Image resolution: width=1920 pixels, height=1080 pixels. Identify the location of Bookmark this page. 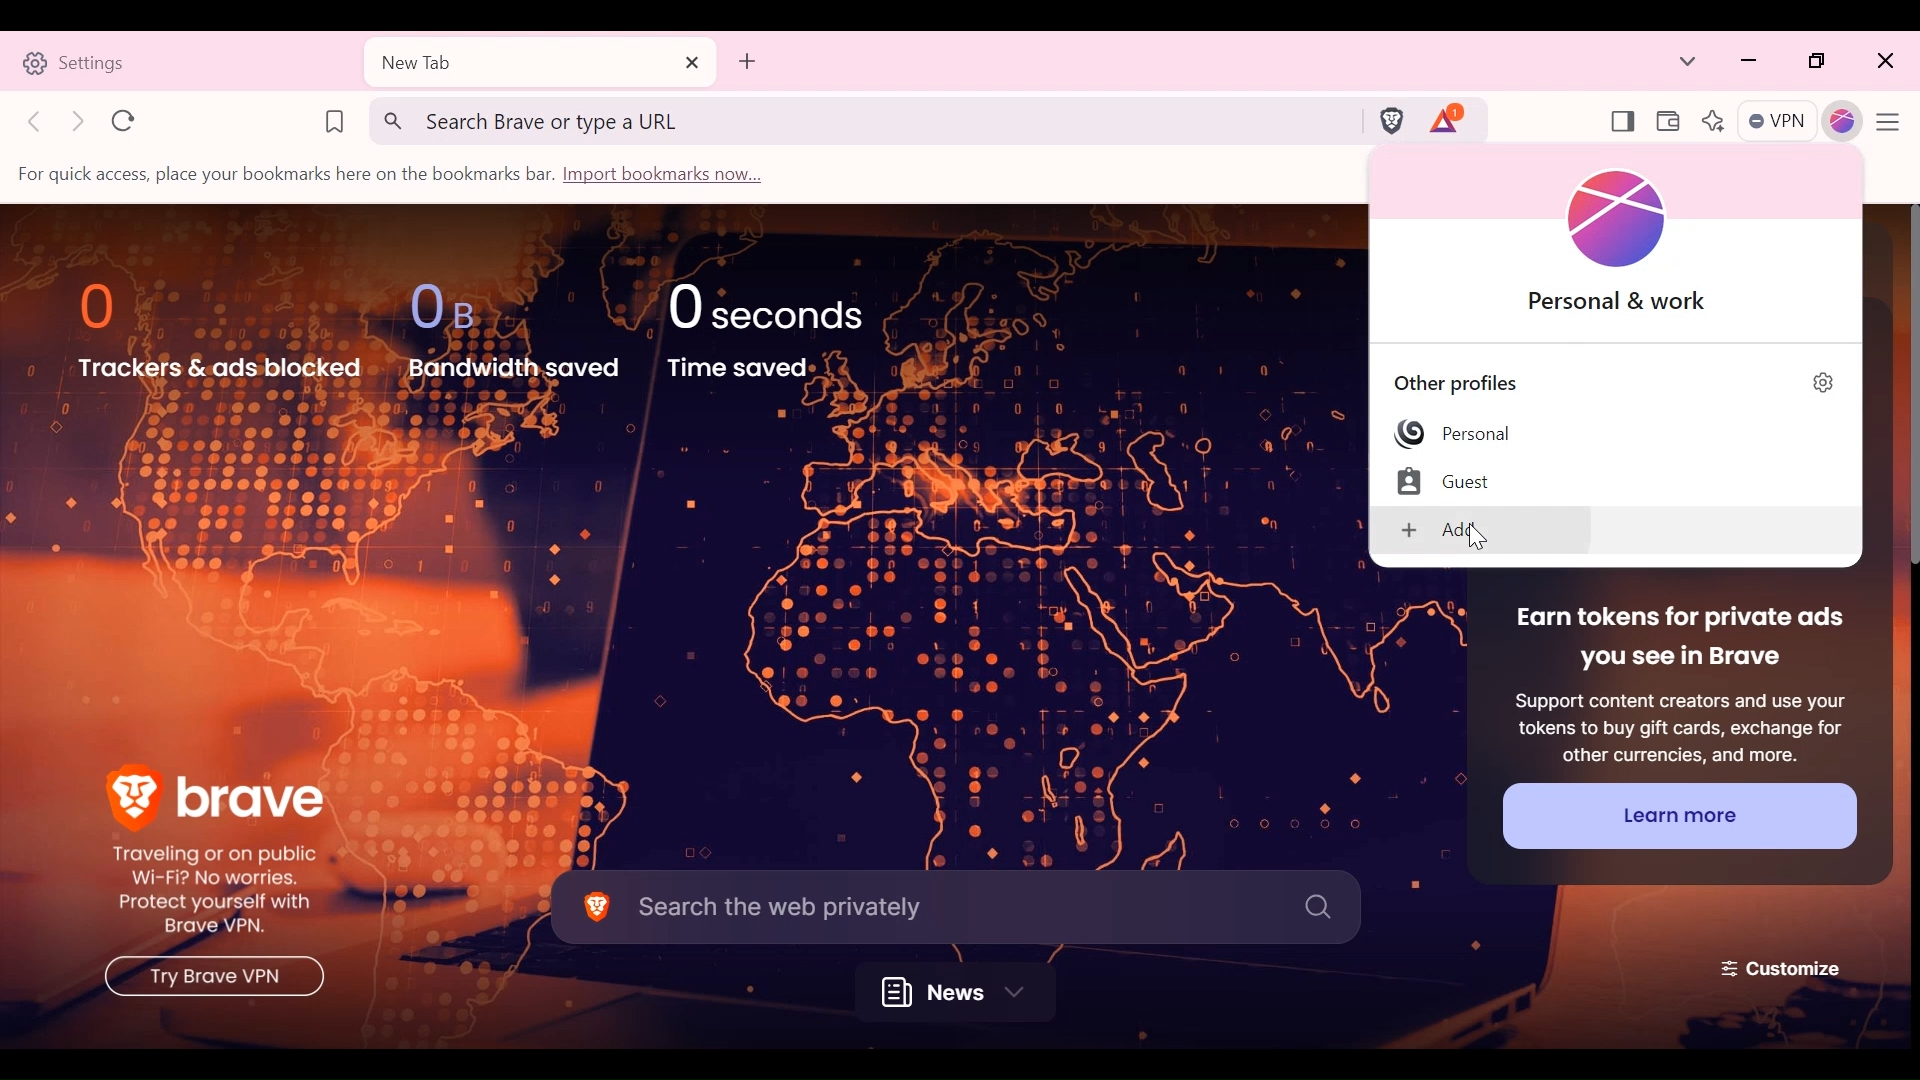
(334, 119).